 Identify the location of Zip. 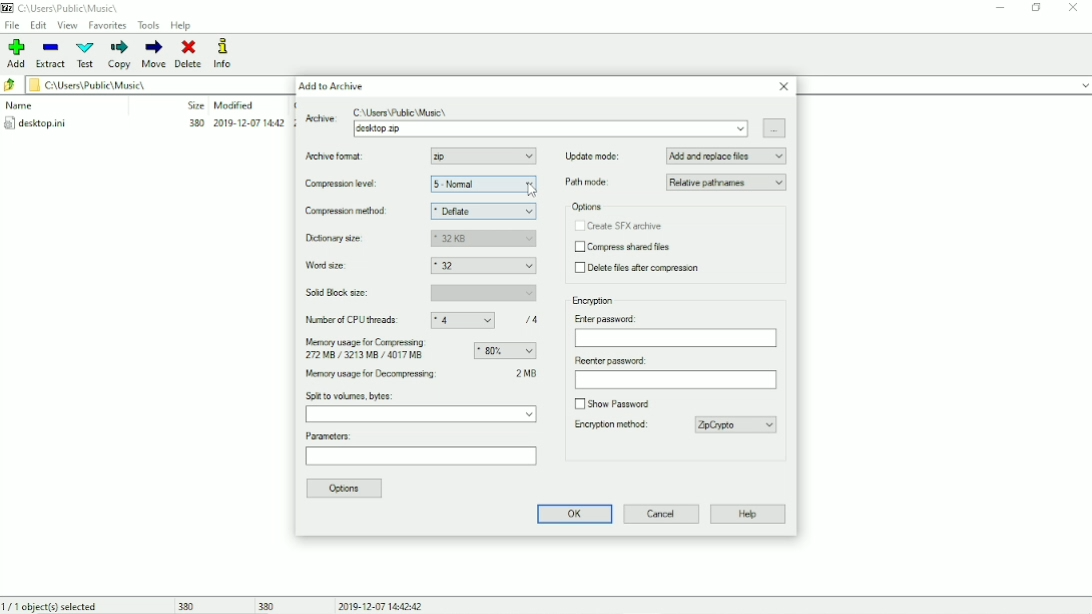
(483, 156).